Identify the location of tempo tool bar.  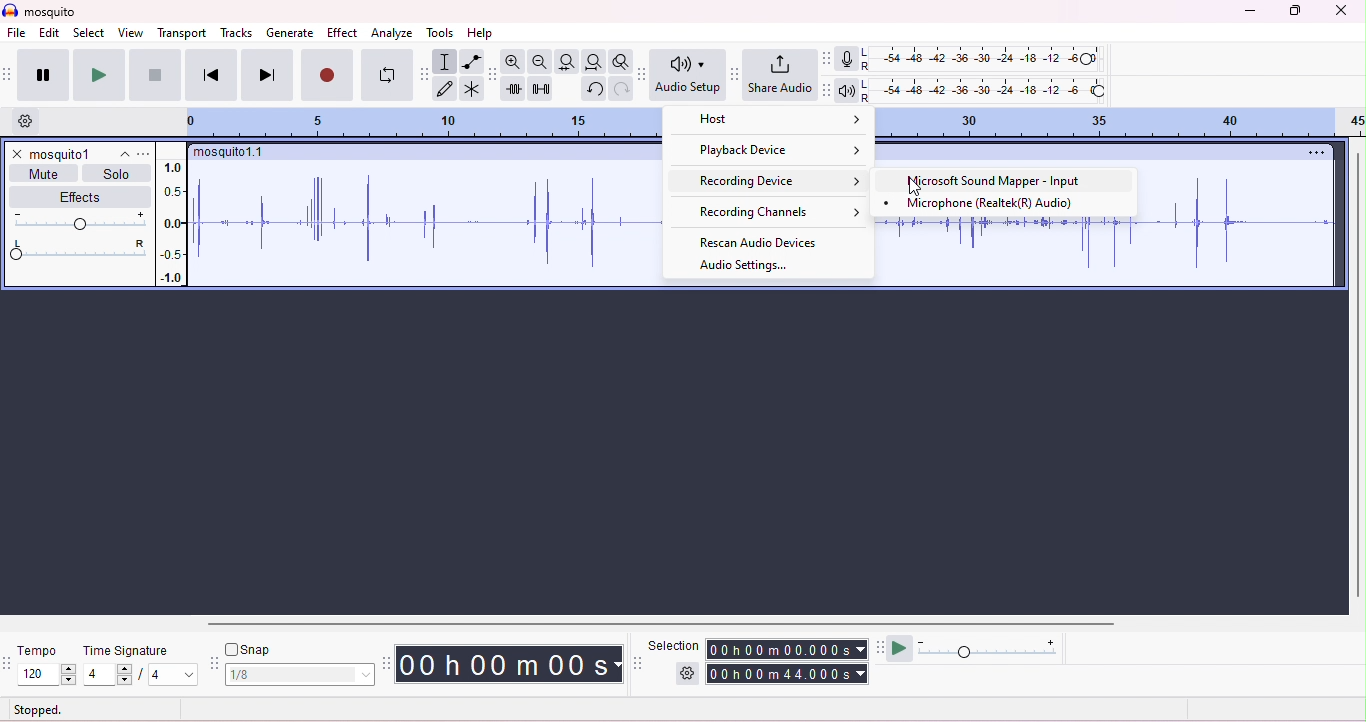
(9, 661).